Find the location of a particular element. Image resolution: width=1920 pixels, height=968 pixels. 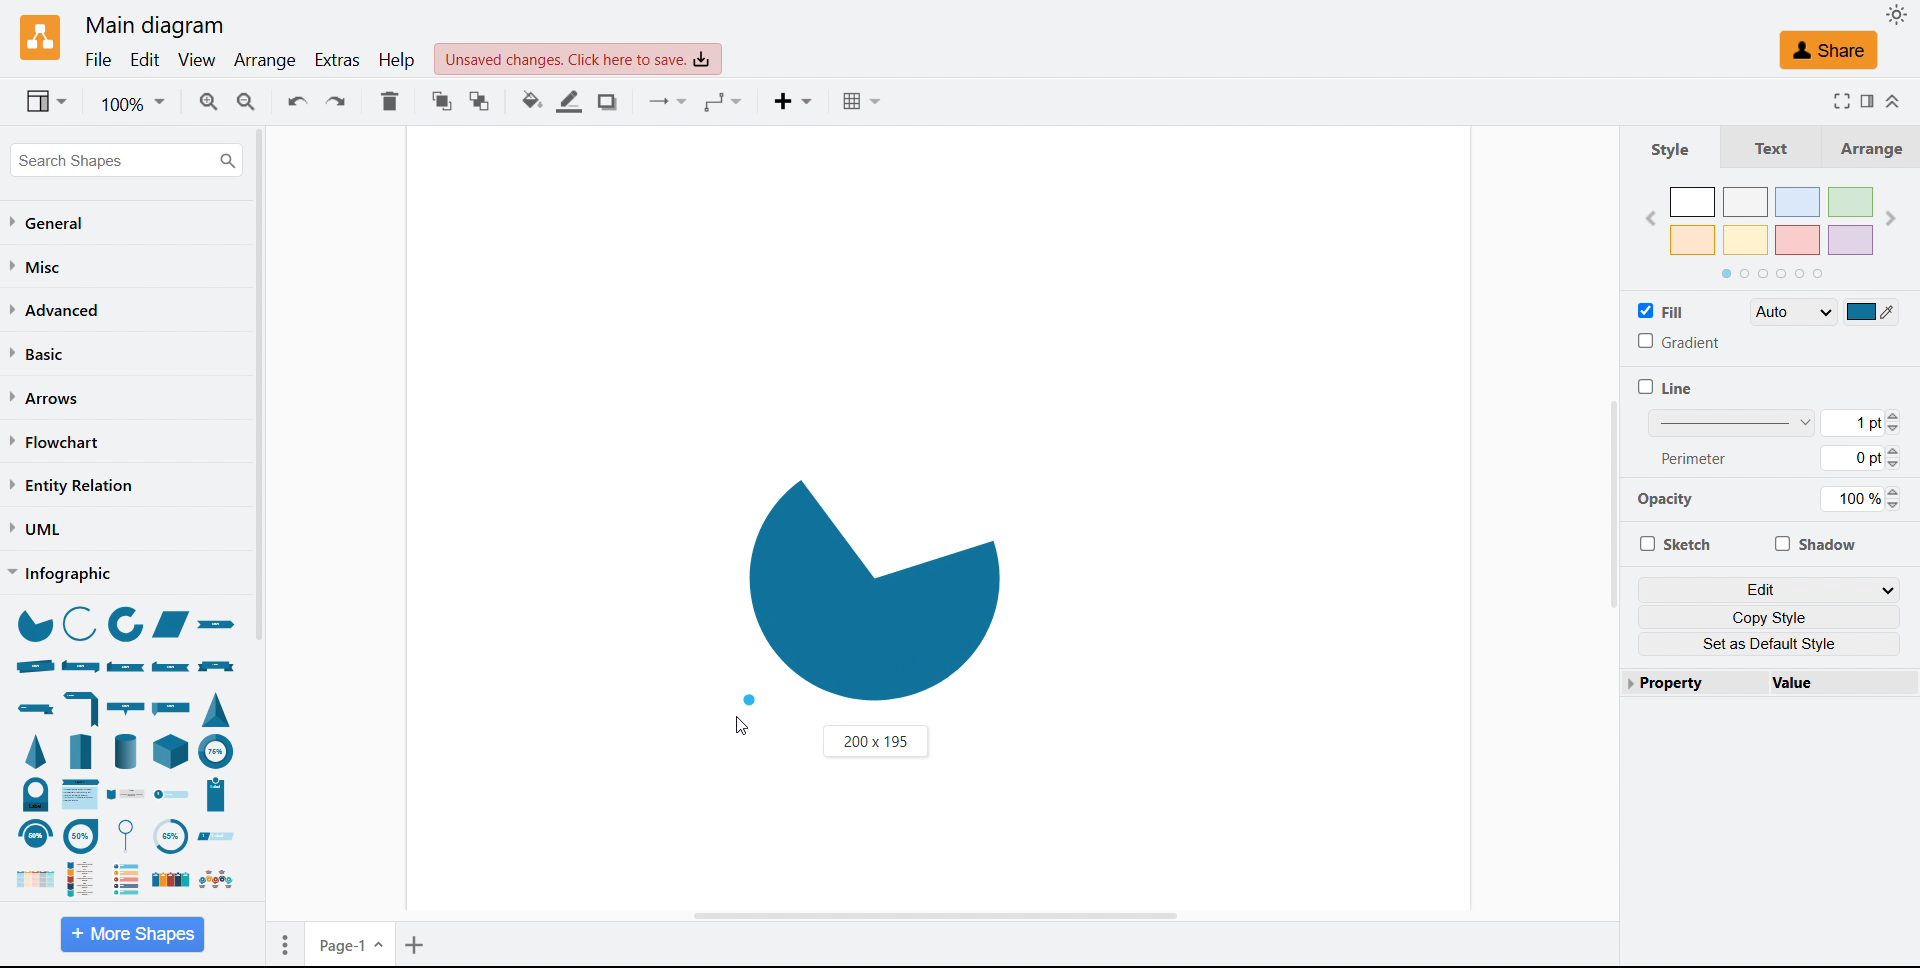

Colour palettes  is located at coordinates (1773, 221).